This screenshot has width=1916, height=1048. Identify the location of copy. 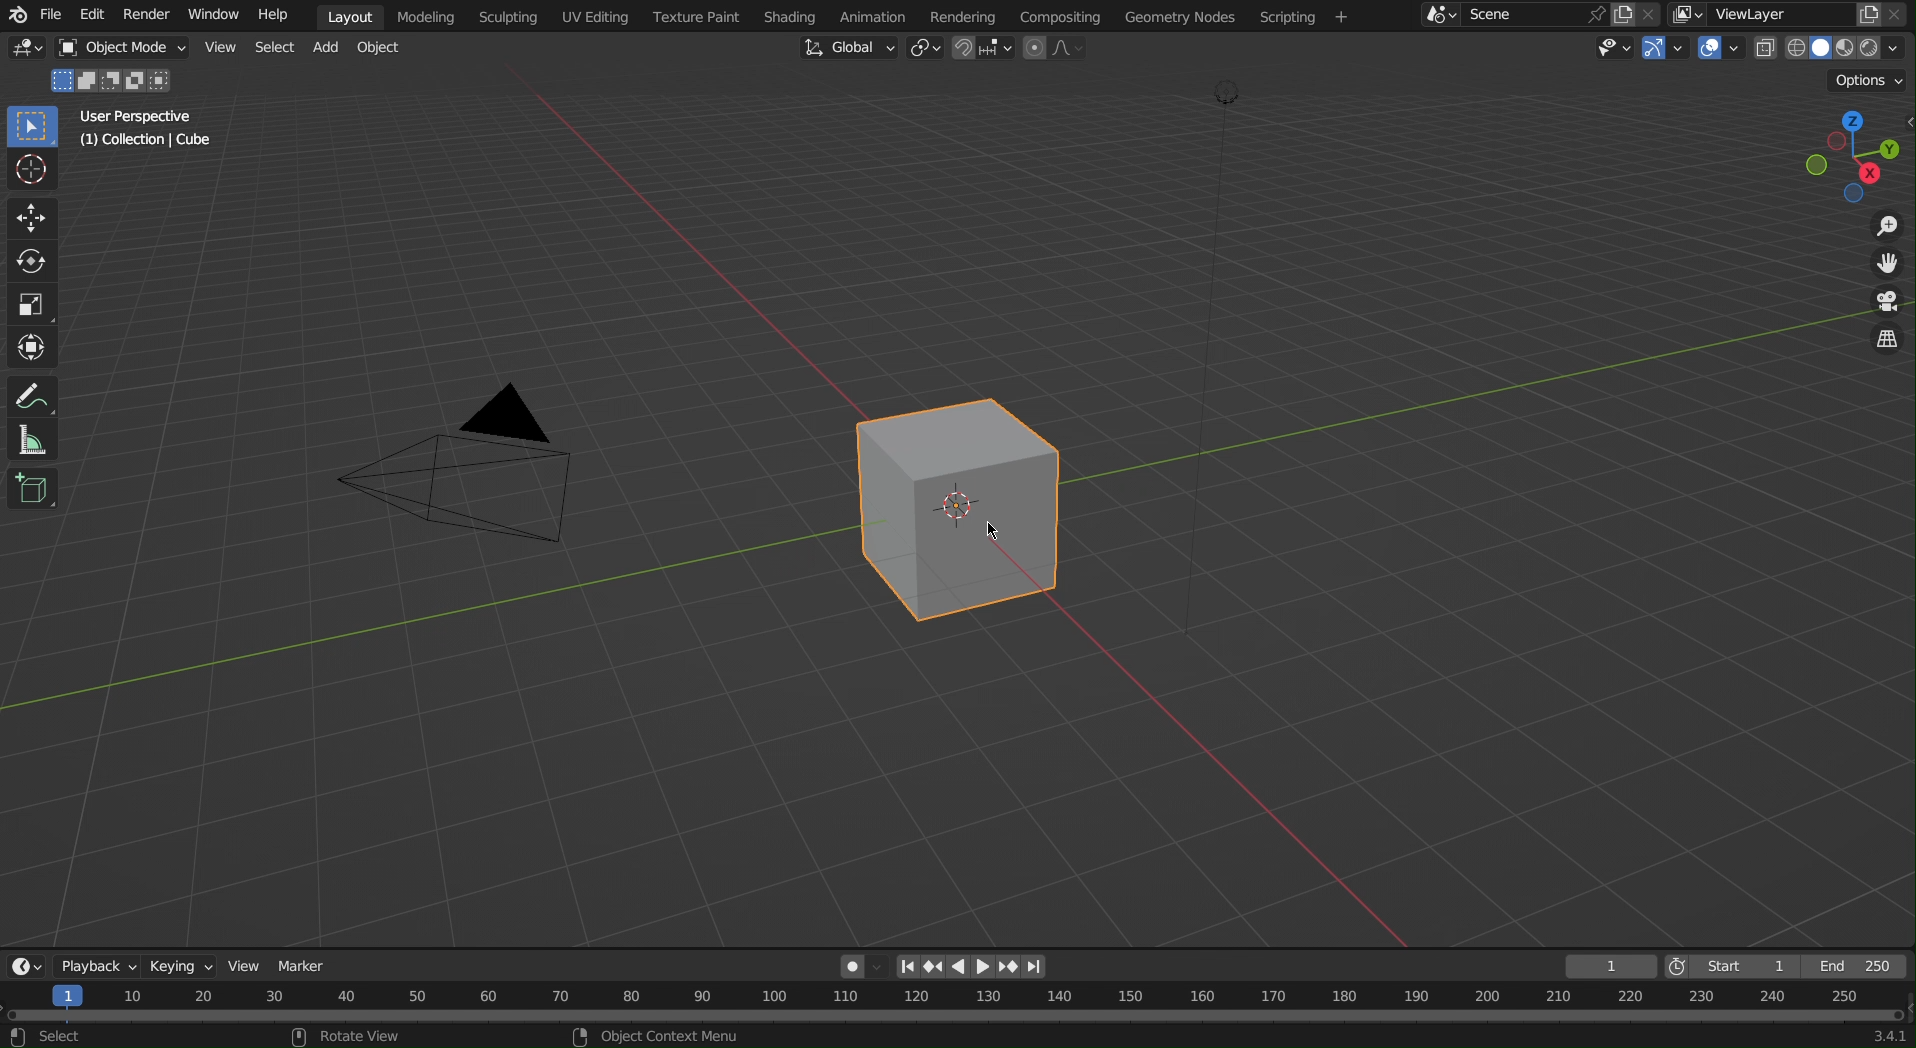
(1624, 14).